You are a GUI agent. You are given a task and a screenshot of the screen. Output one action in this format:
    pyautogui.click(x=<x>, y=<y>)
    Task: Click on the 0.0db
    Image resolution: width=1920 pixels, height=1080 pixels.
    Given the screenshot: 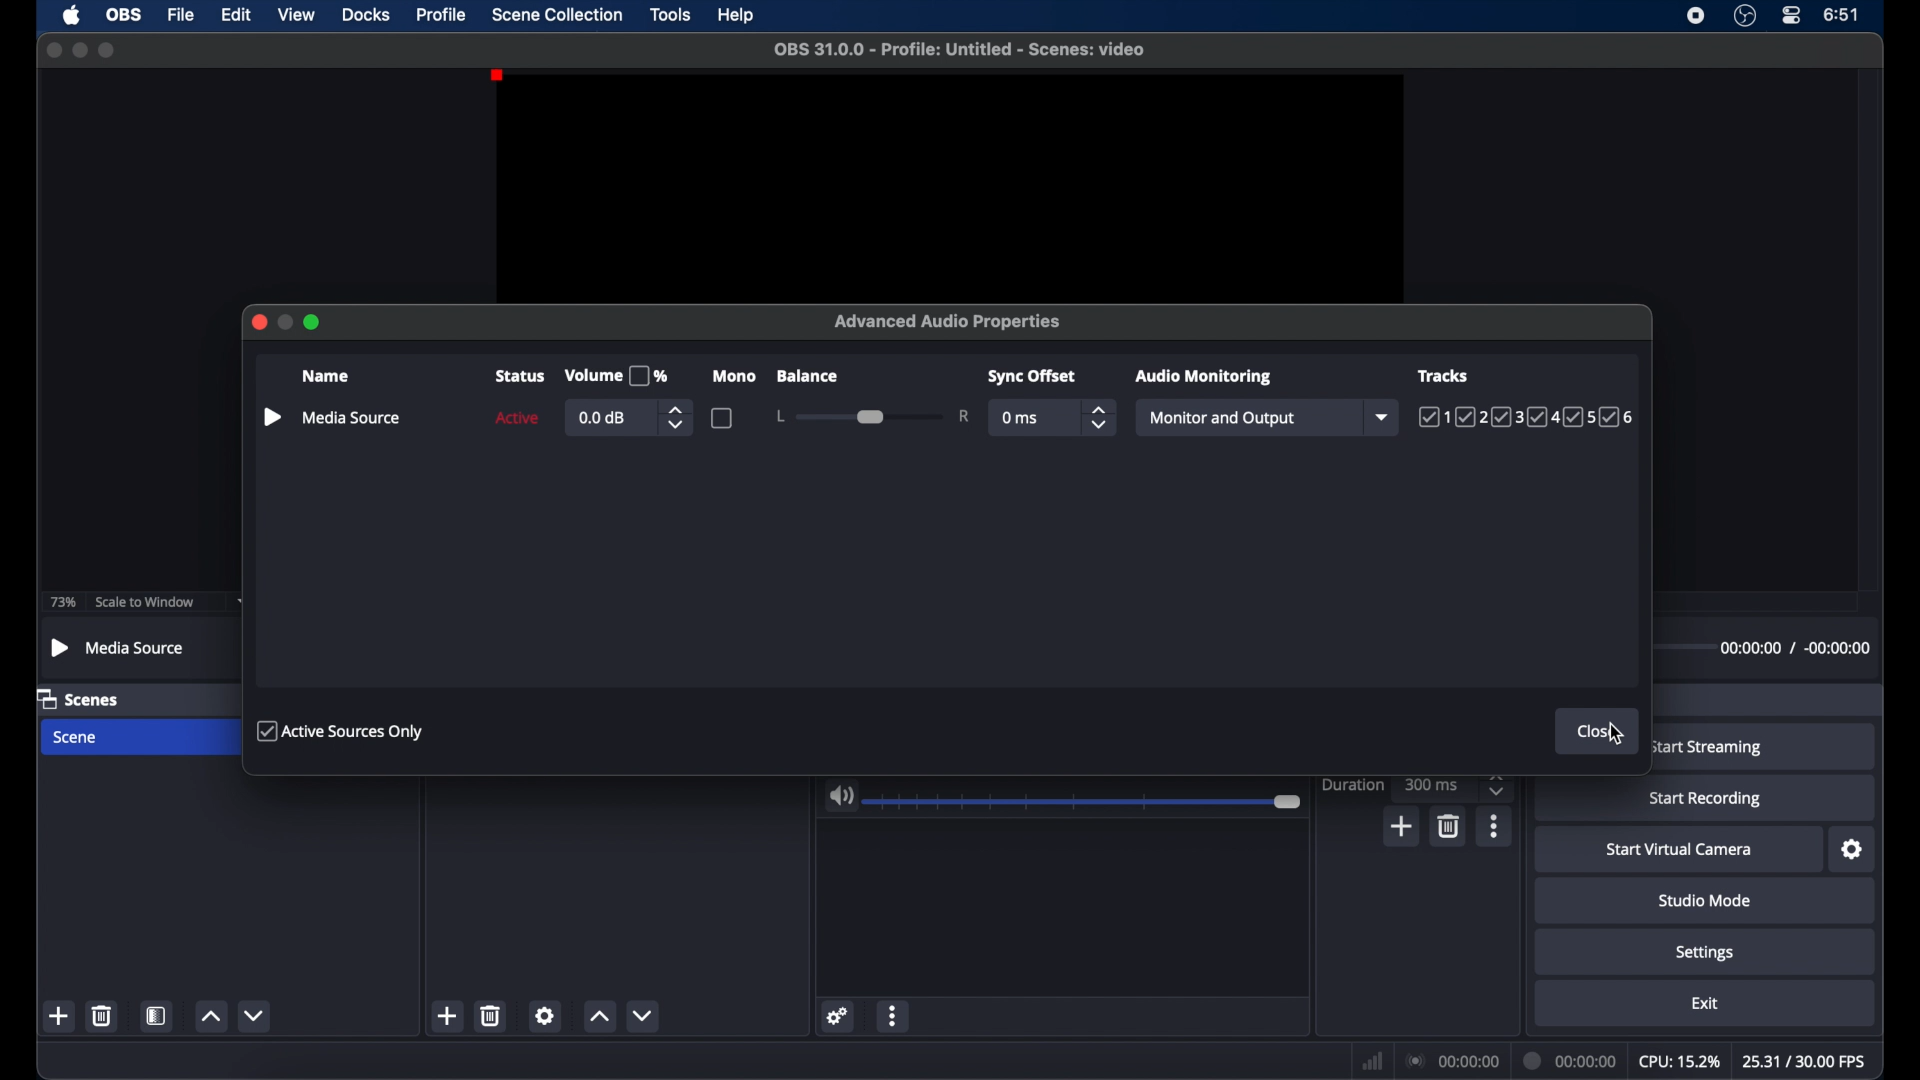 What is the action you would take?
    pyautogui.click(x=605, y=418)
    